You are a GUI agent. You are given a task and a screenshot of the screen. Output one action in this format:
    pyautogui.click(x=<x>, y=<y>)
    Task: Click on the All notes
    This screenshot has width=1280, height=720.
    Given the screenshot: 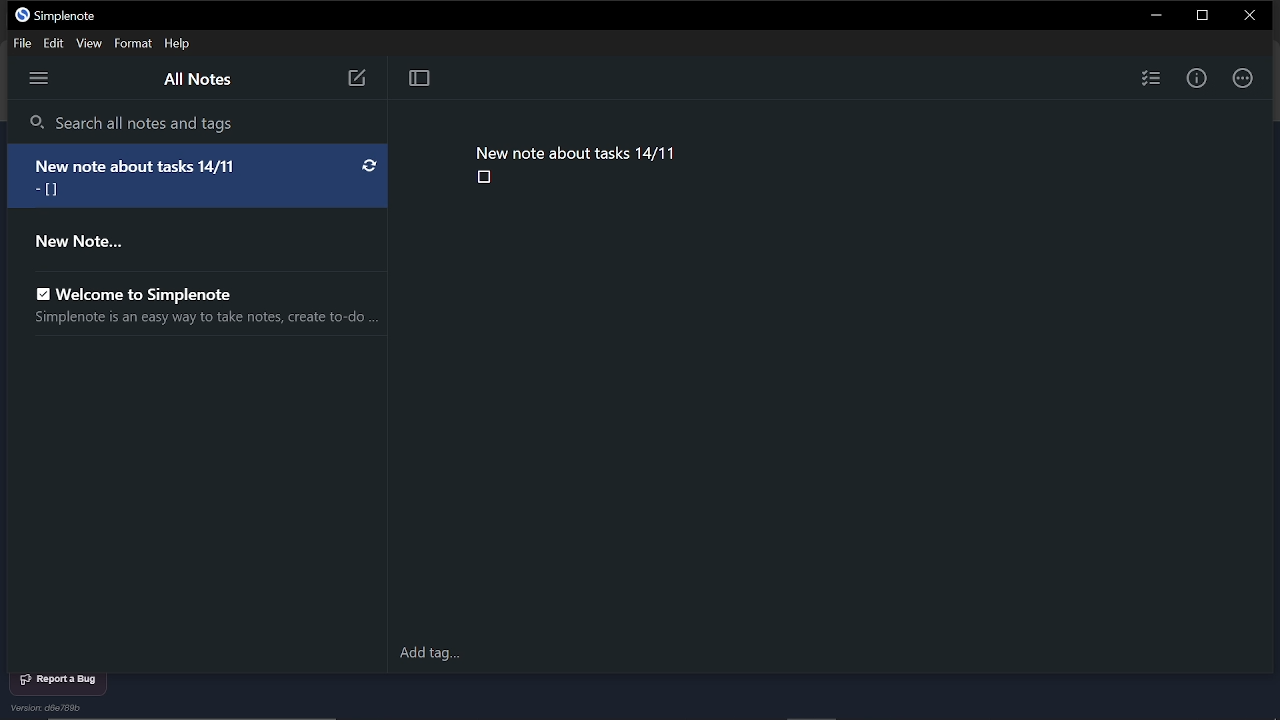 What is the action you would take?
    pyautogui.click(x=197, y=82)
    